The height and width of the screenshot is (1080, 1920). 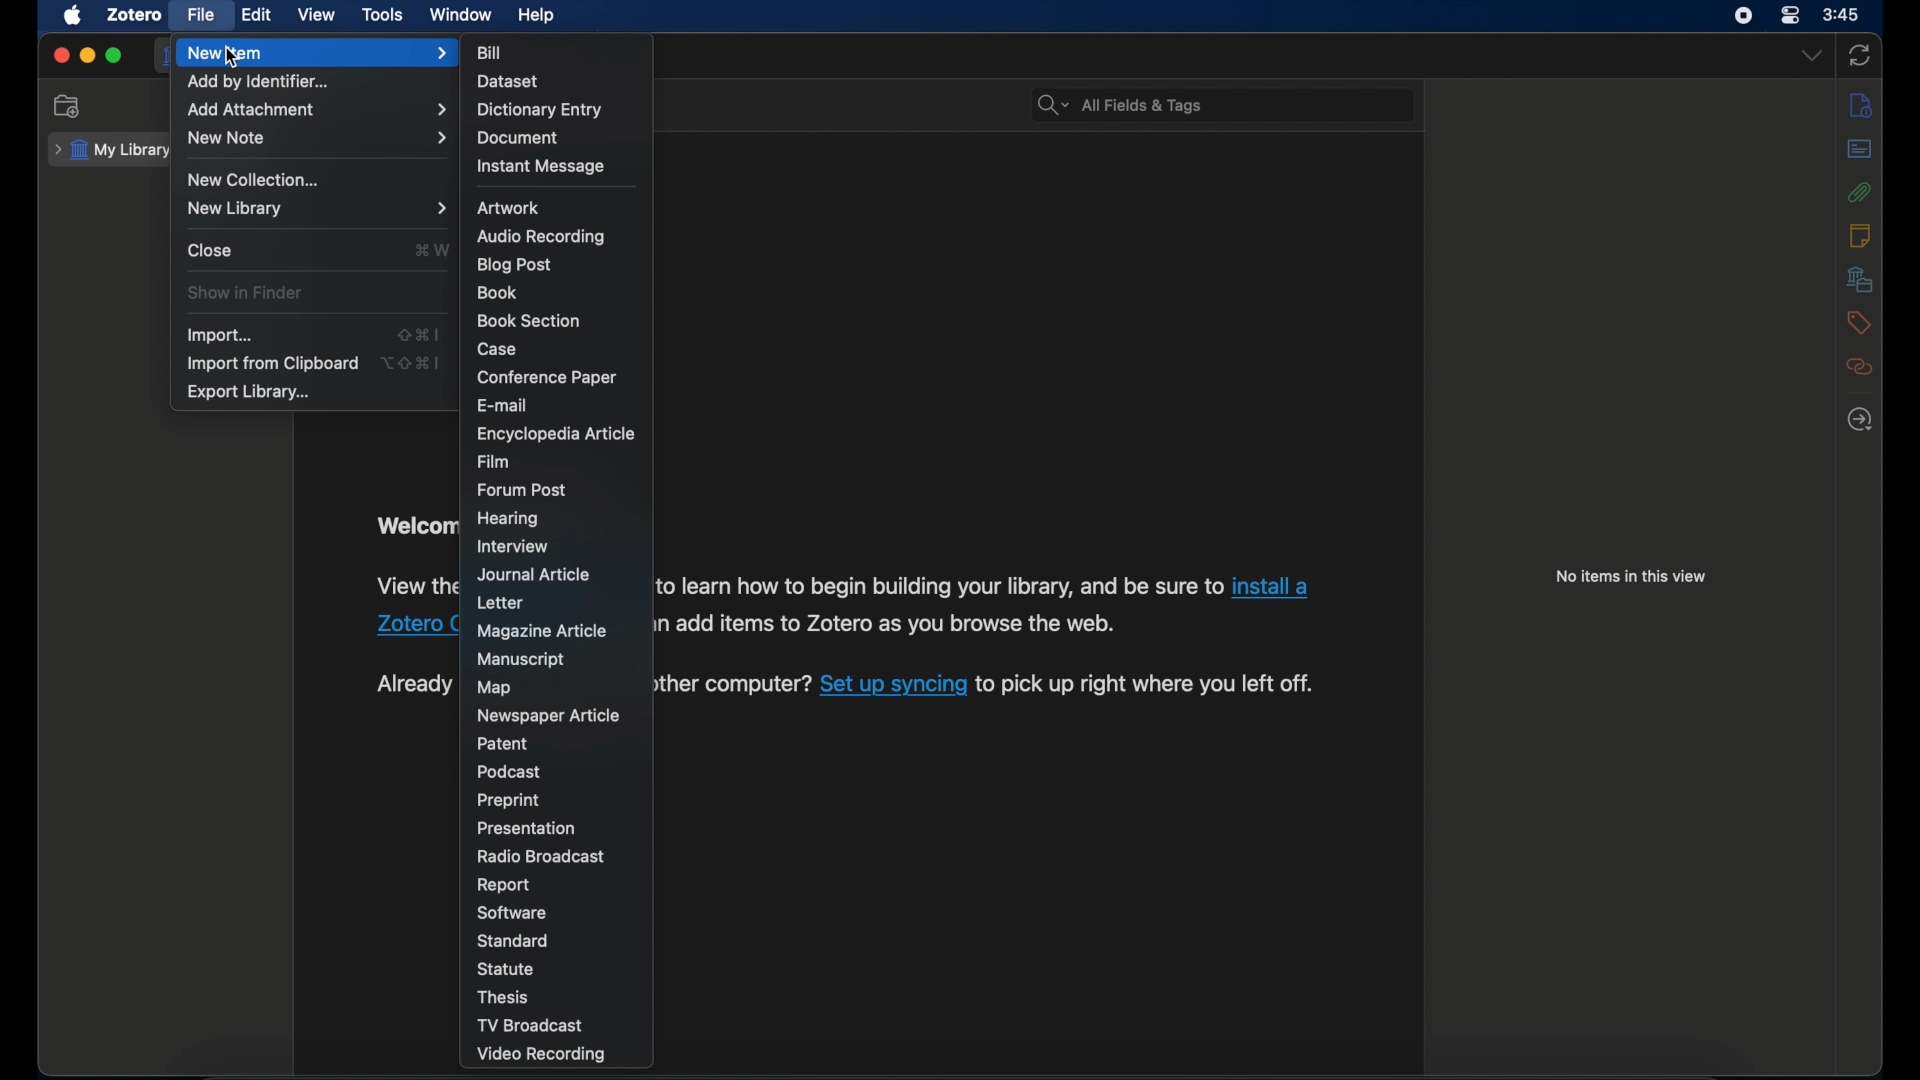 I want to click on manuscript, so click(x=524, y=658).